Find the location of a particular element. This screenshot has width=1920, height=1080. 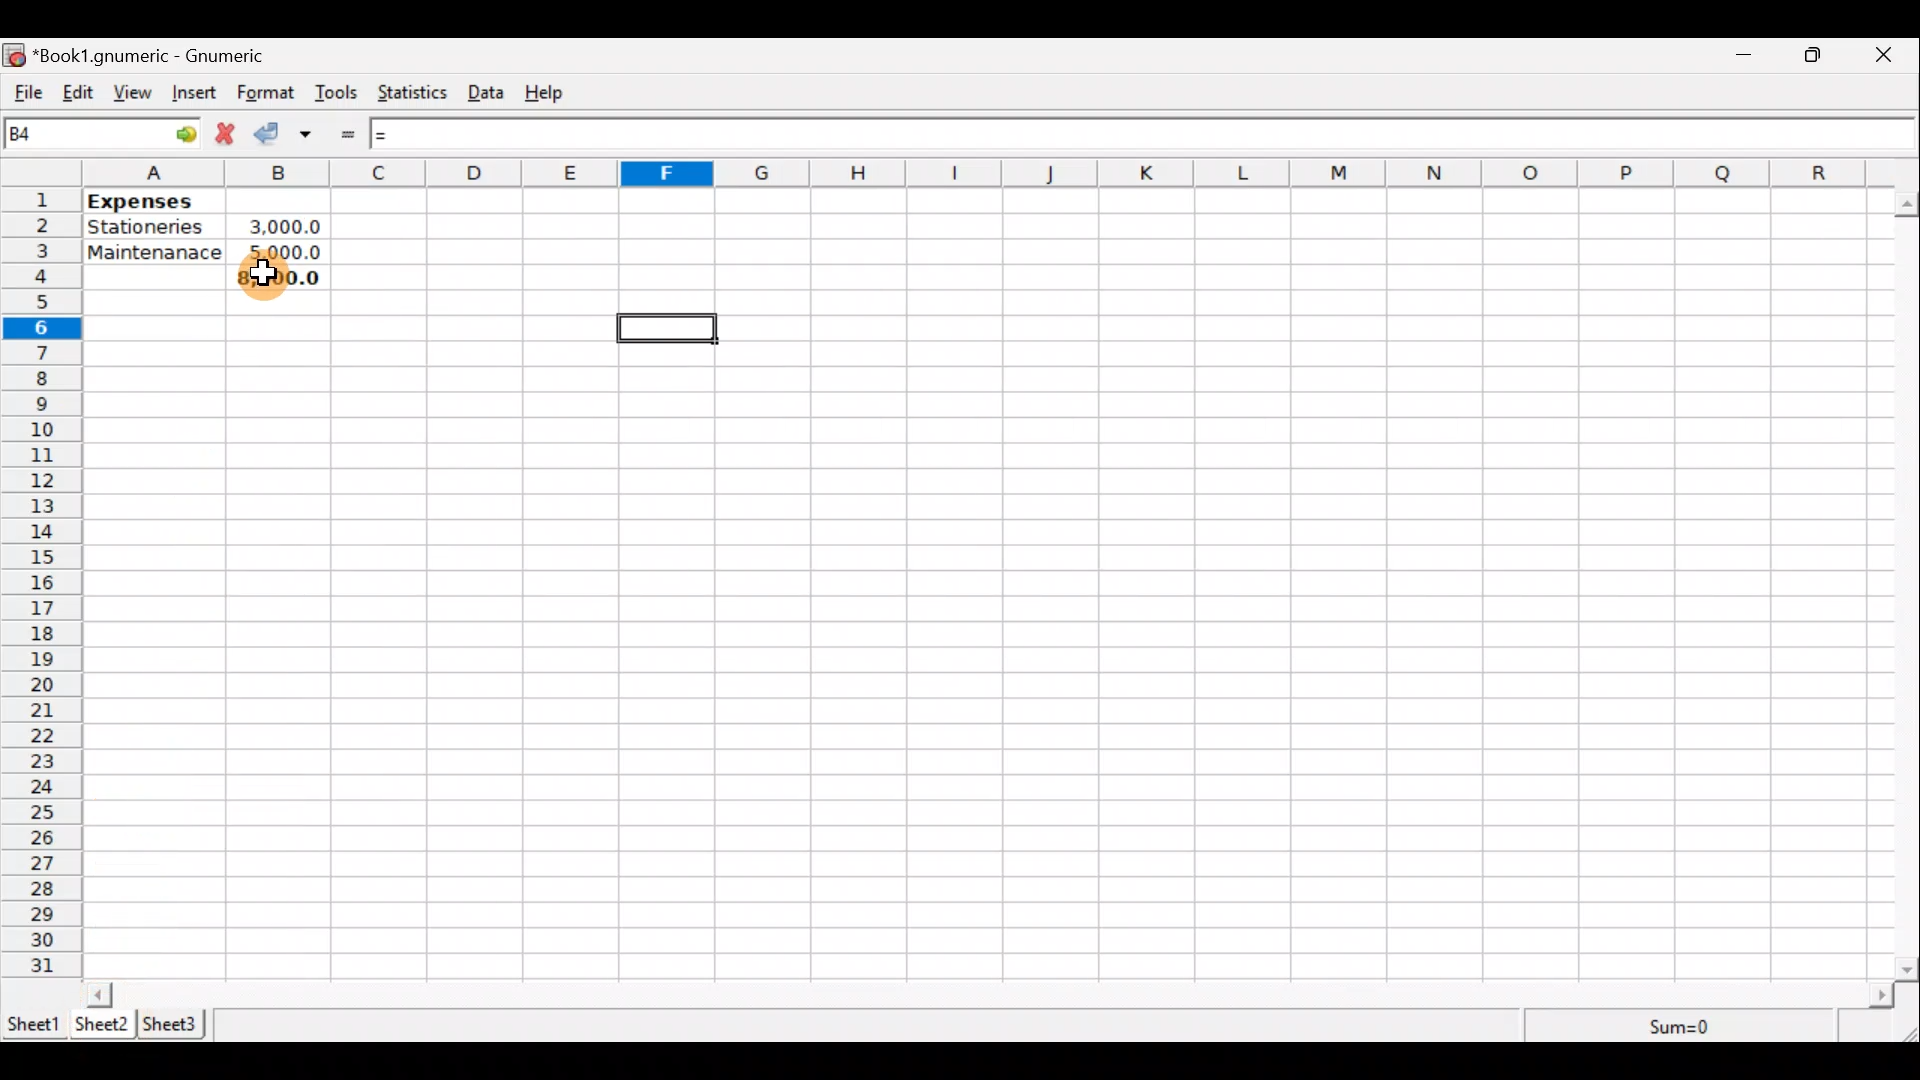

File is located at coordinates (25, 93).